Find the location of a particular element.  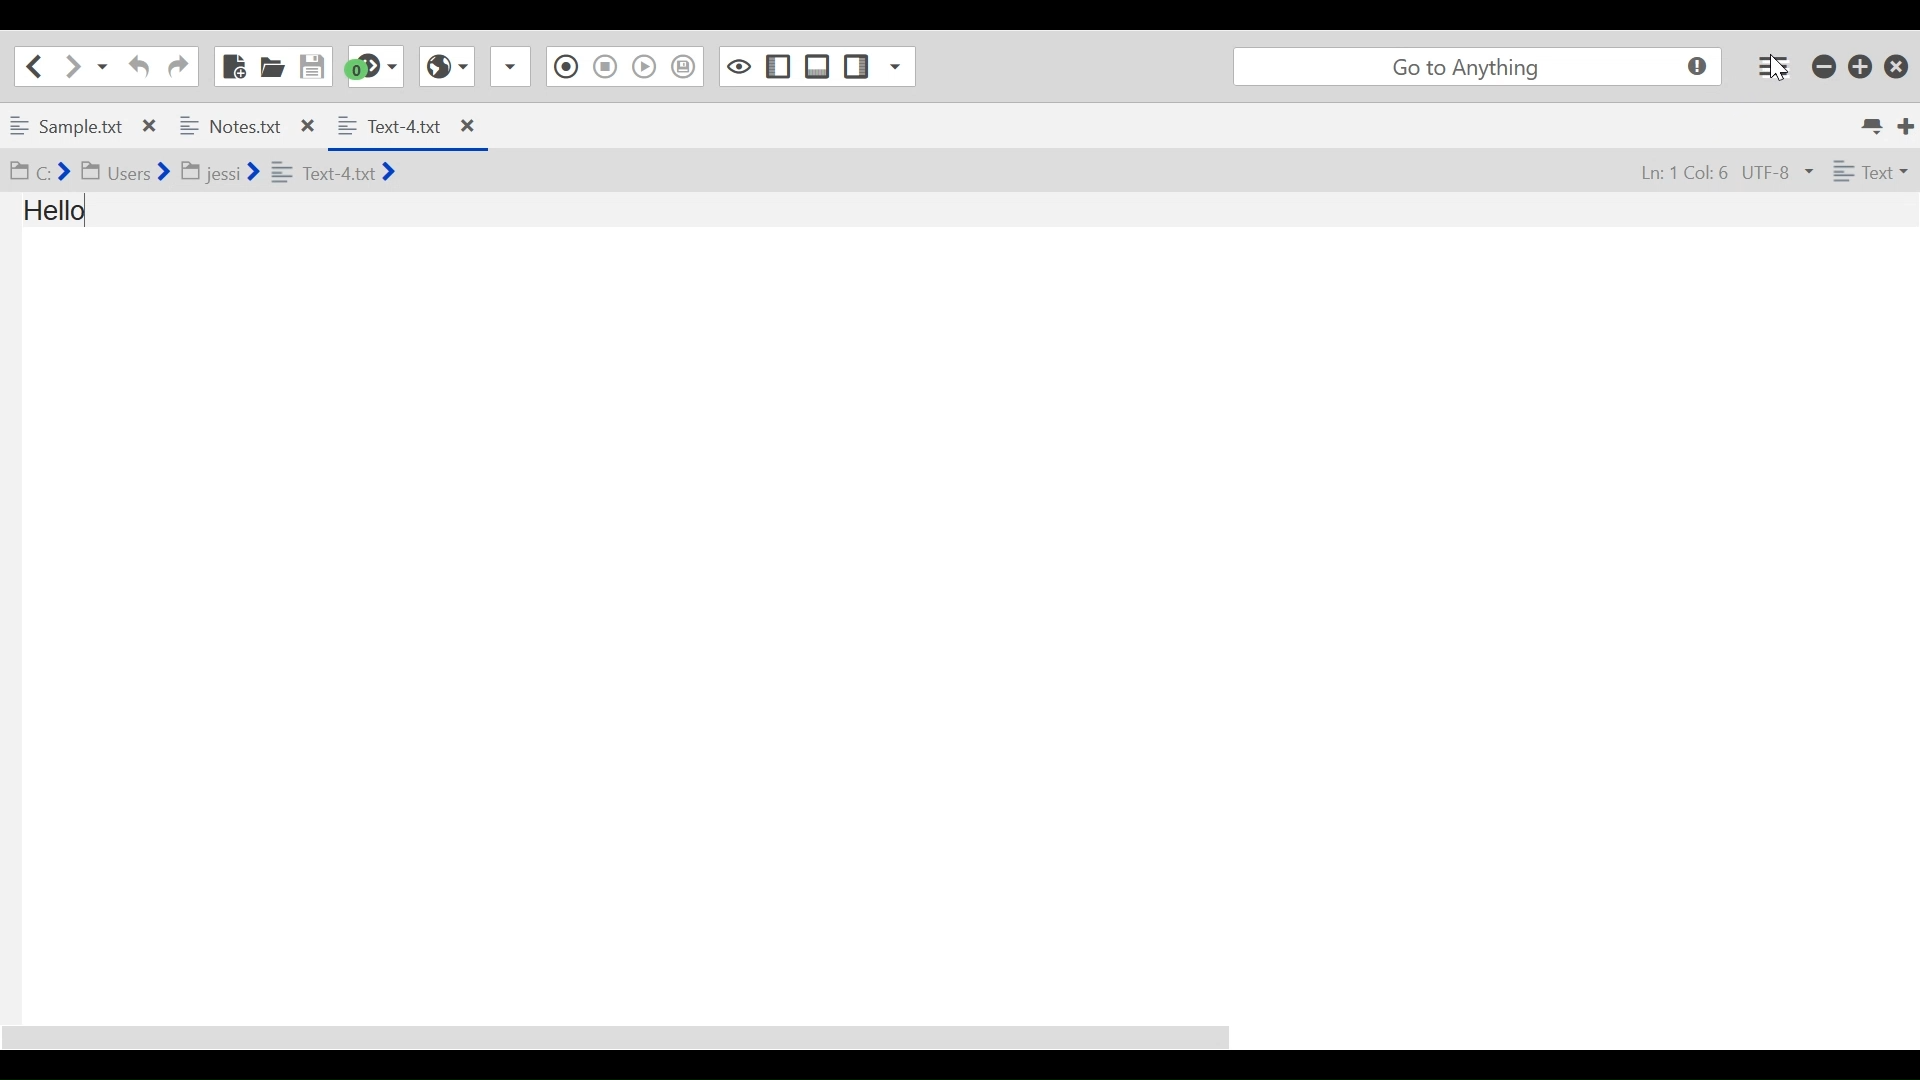

New File is located at coordinates (235, 66).